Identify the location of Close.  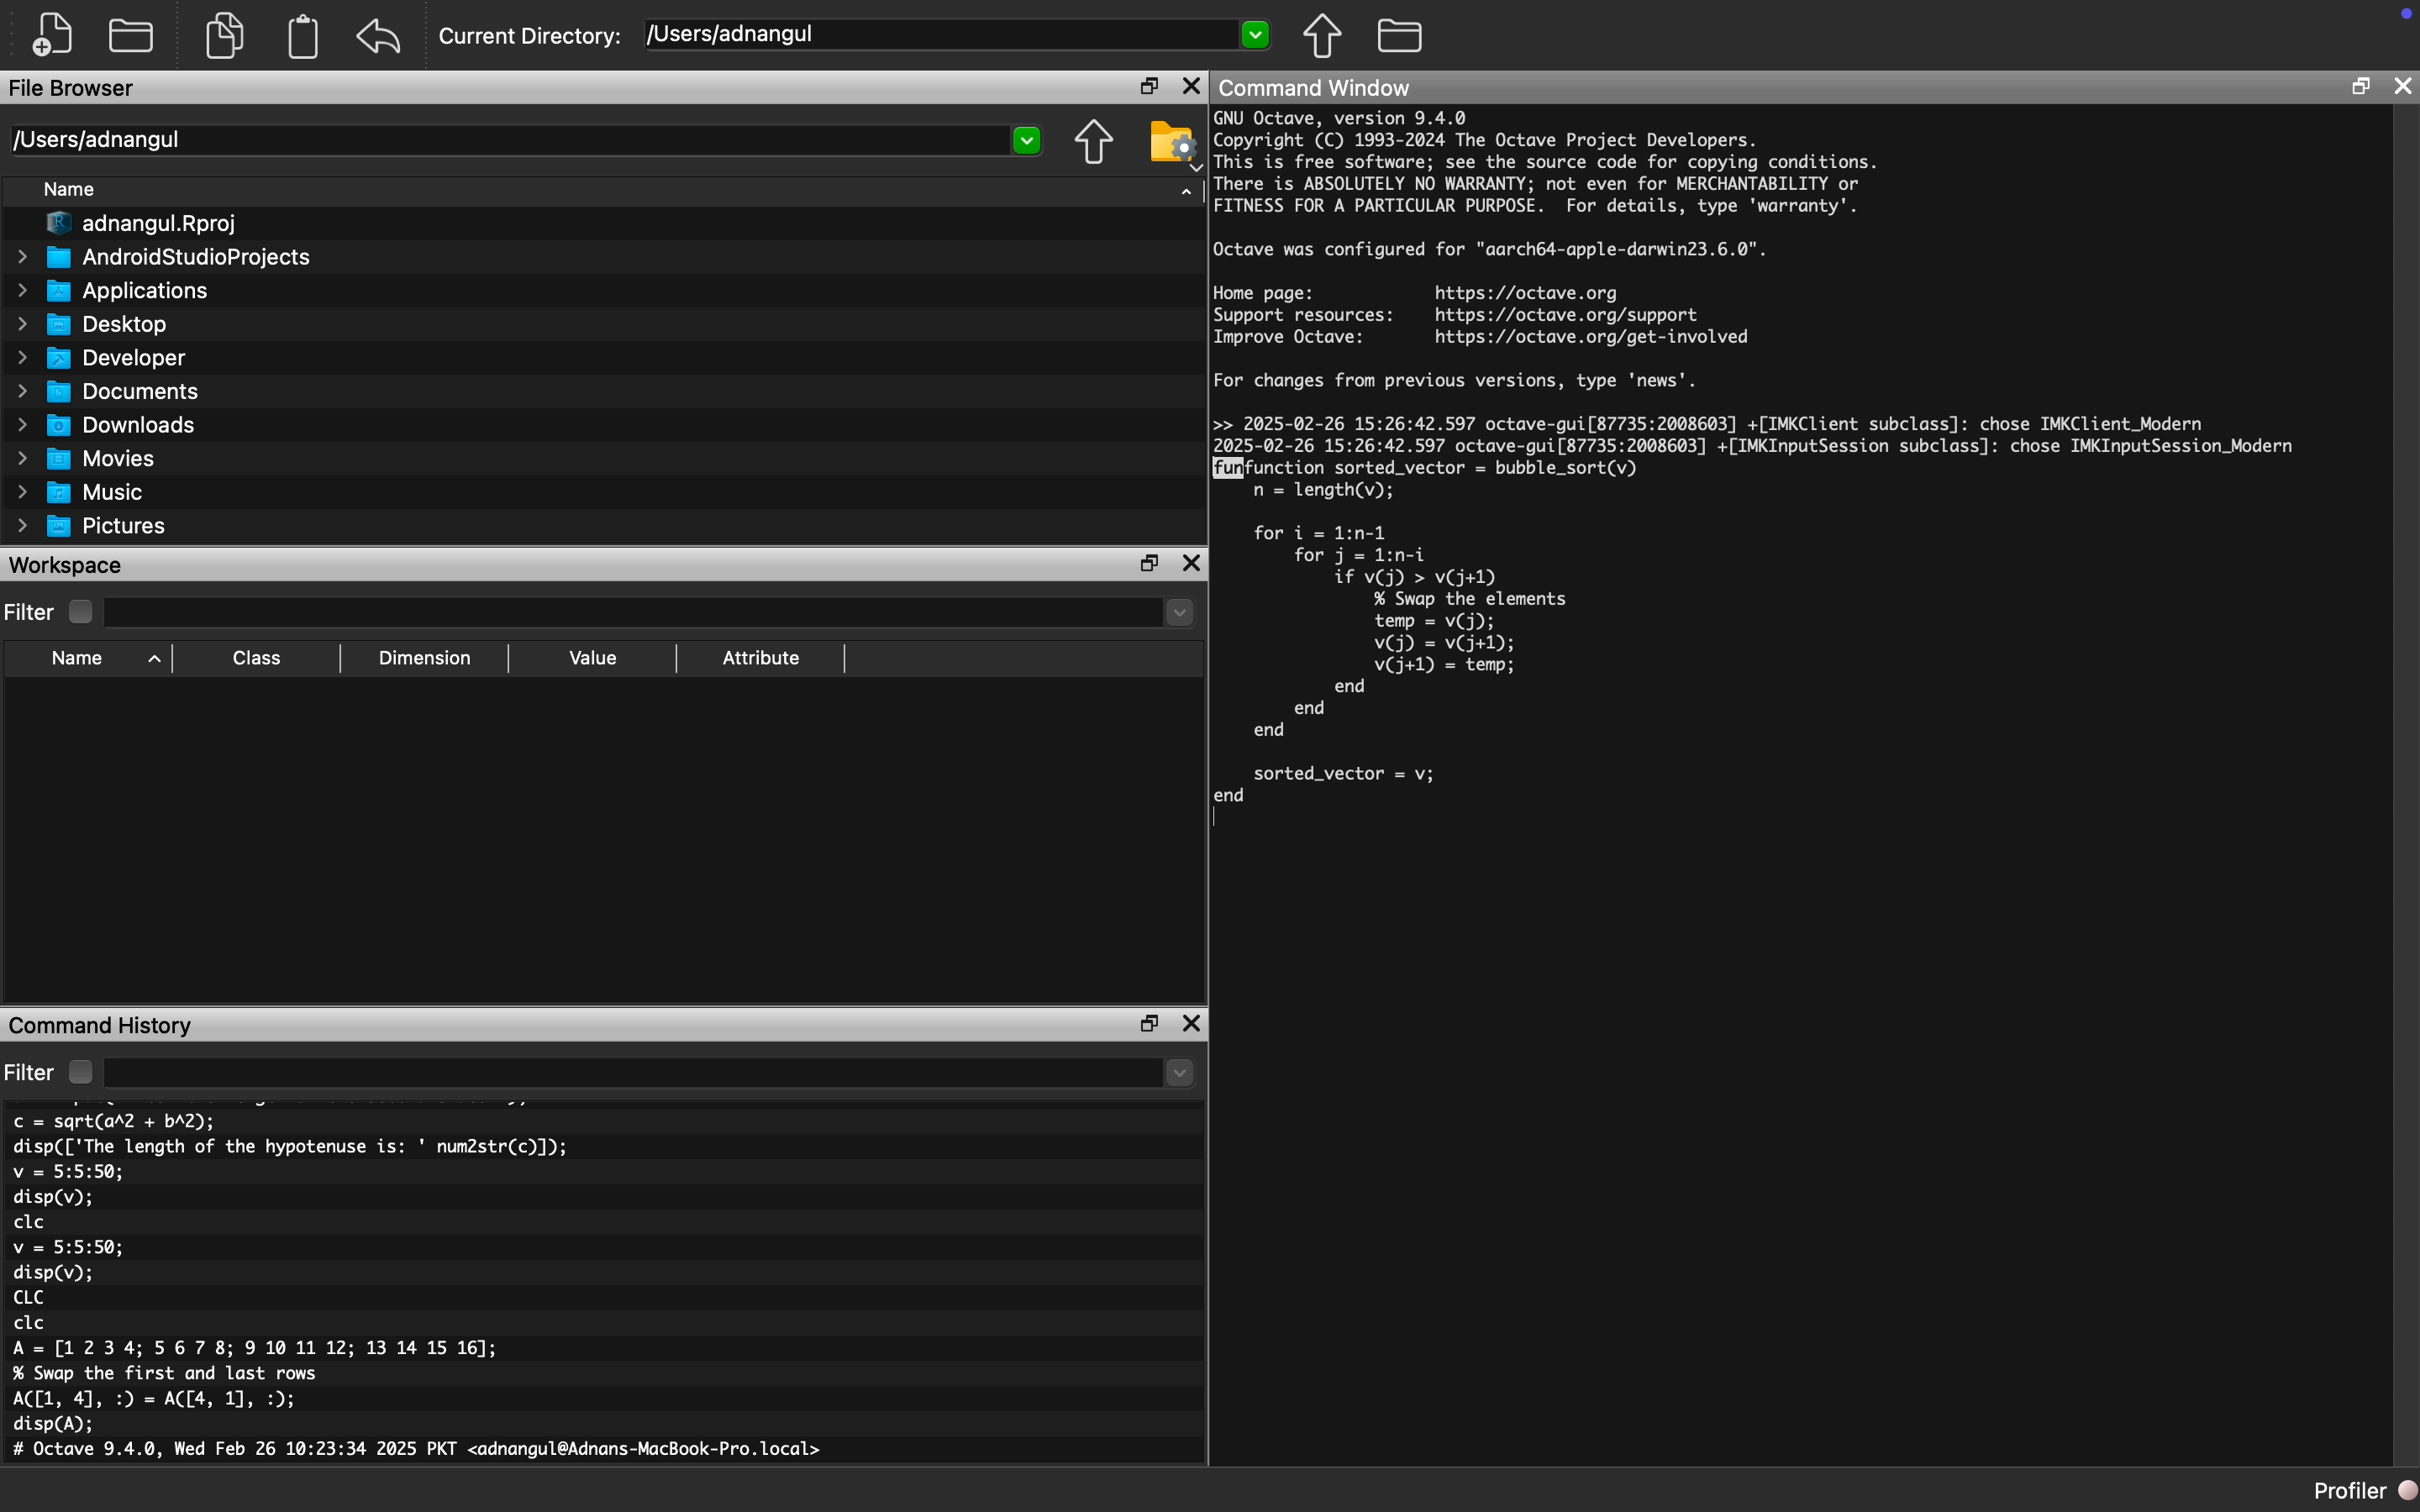
(2404, 86).